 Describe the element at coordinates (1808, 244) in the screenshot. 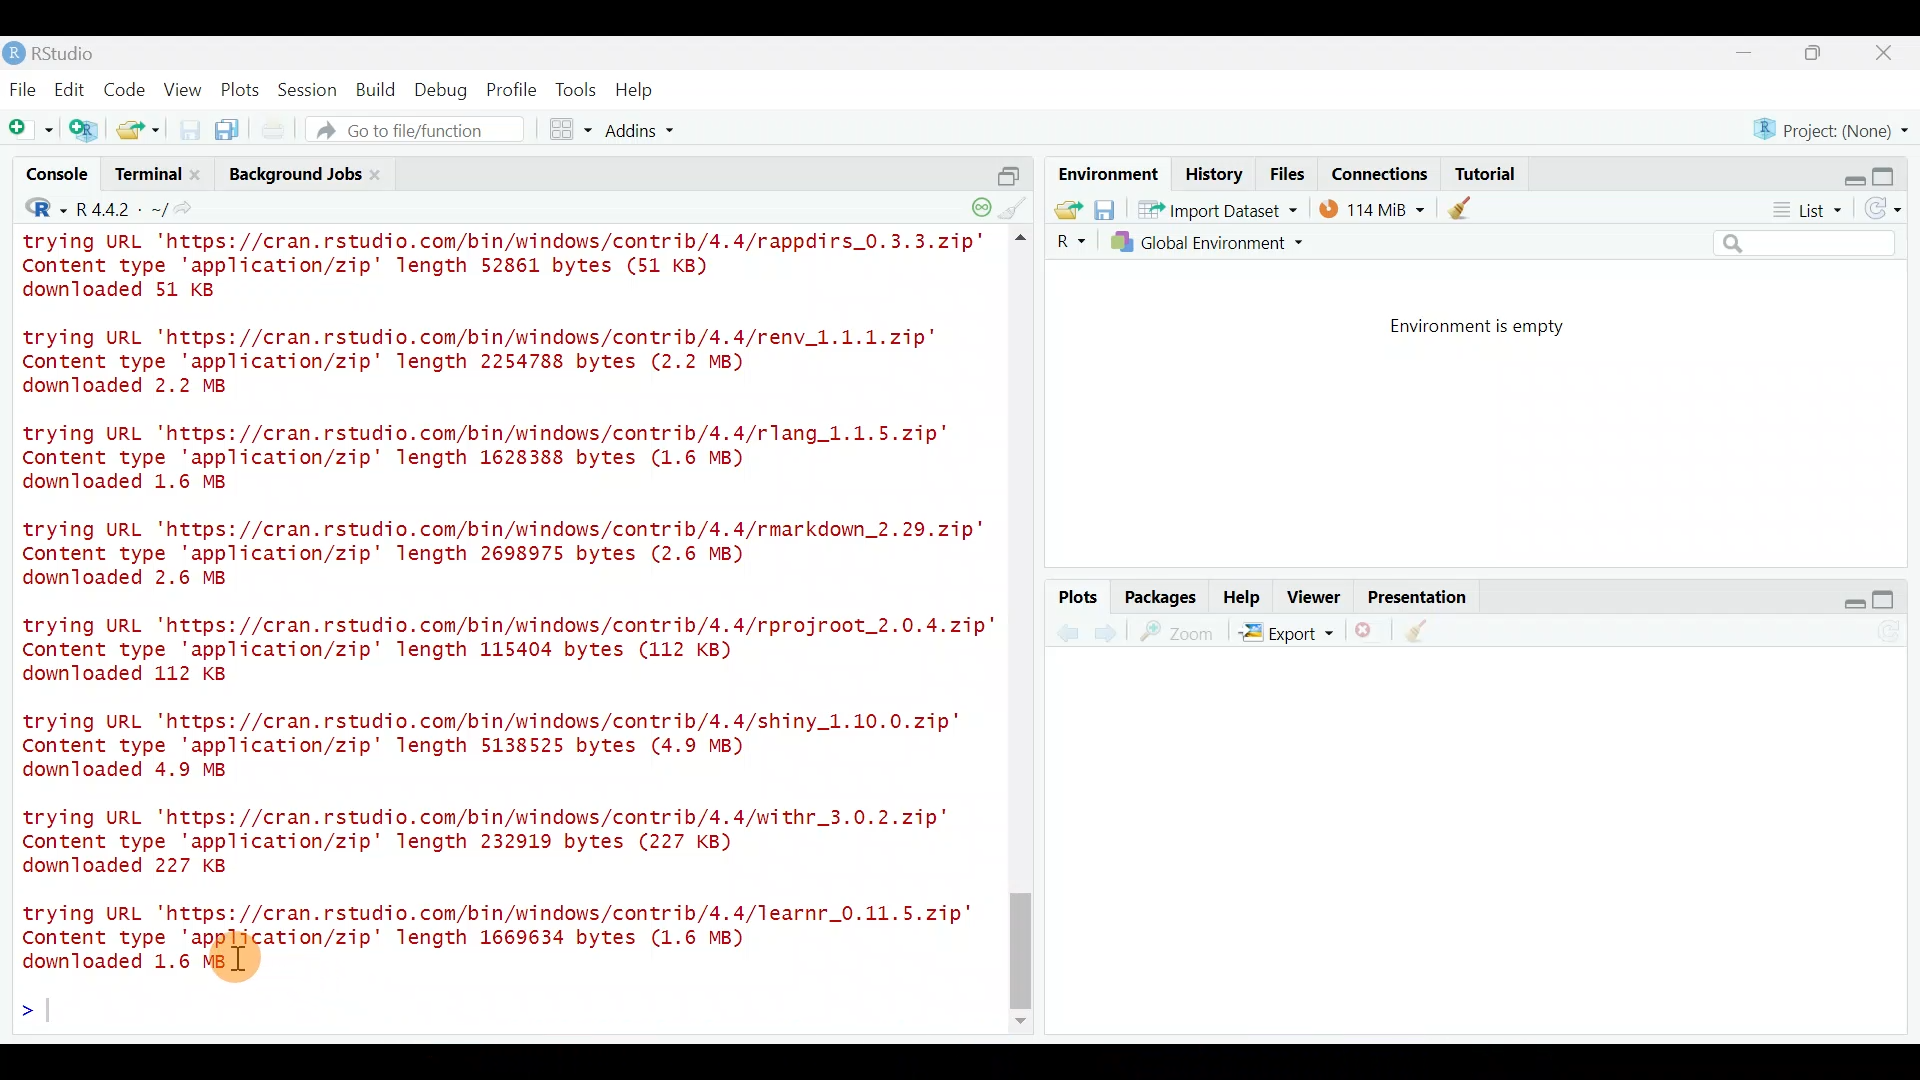

I see `Search bar` at that location.